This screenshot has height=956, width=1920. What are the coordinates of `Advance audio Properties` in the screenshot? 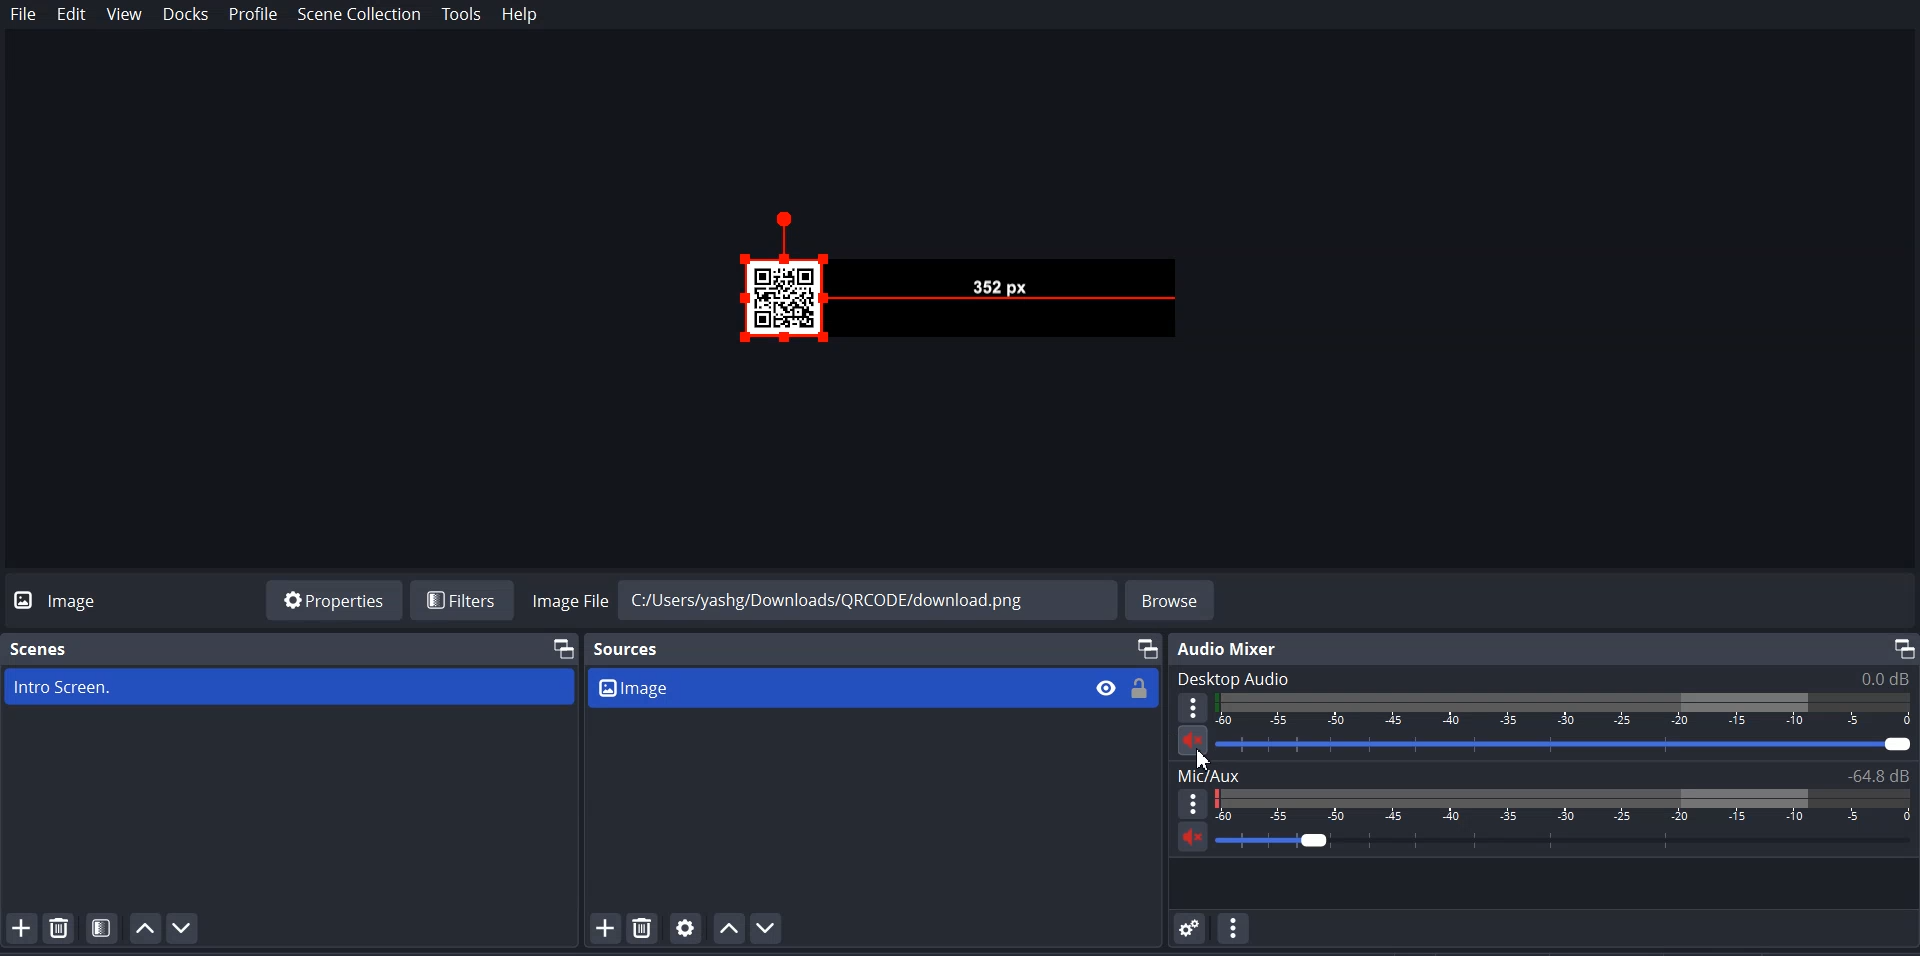 It's located at (1191, 927).